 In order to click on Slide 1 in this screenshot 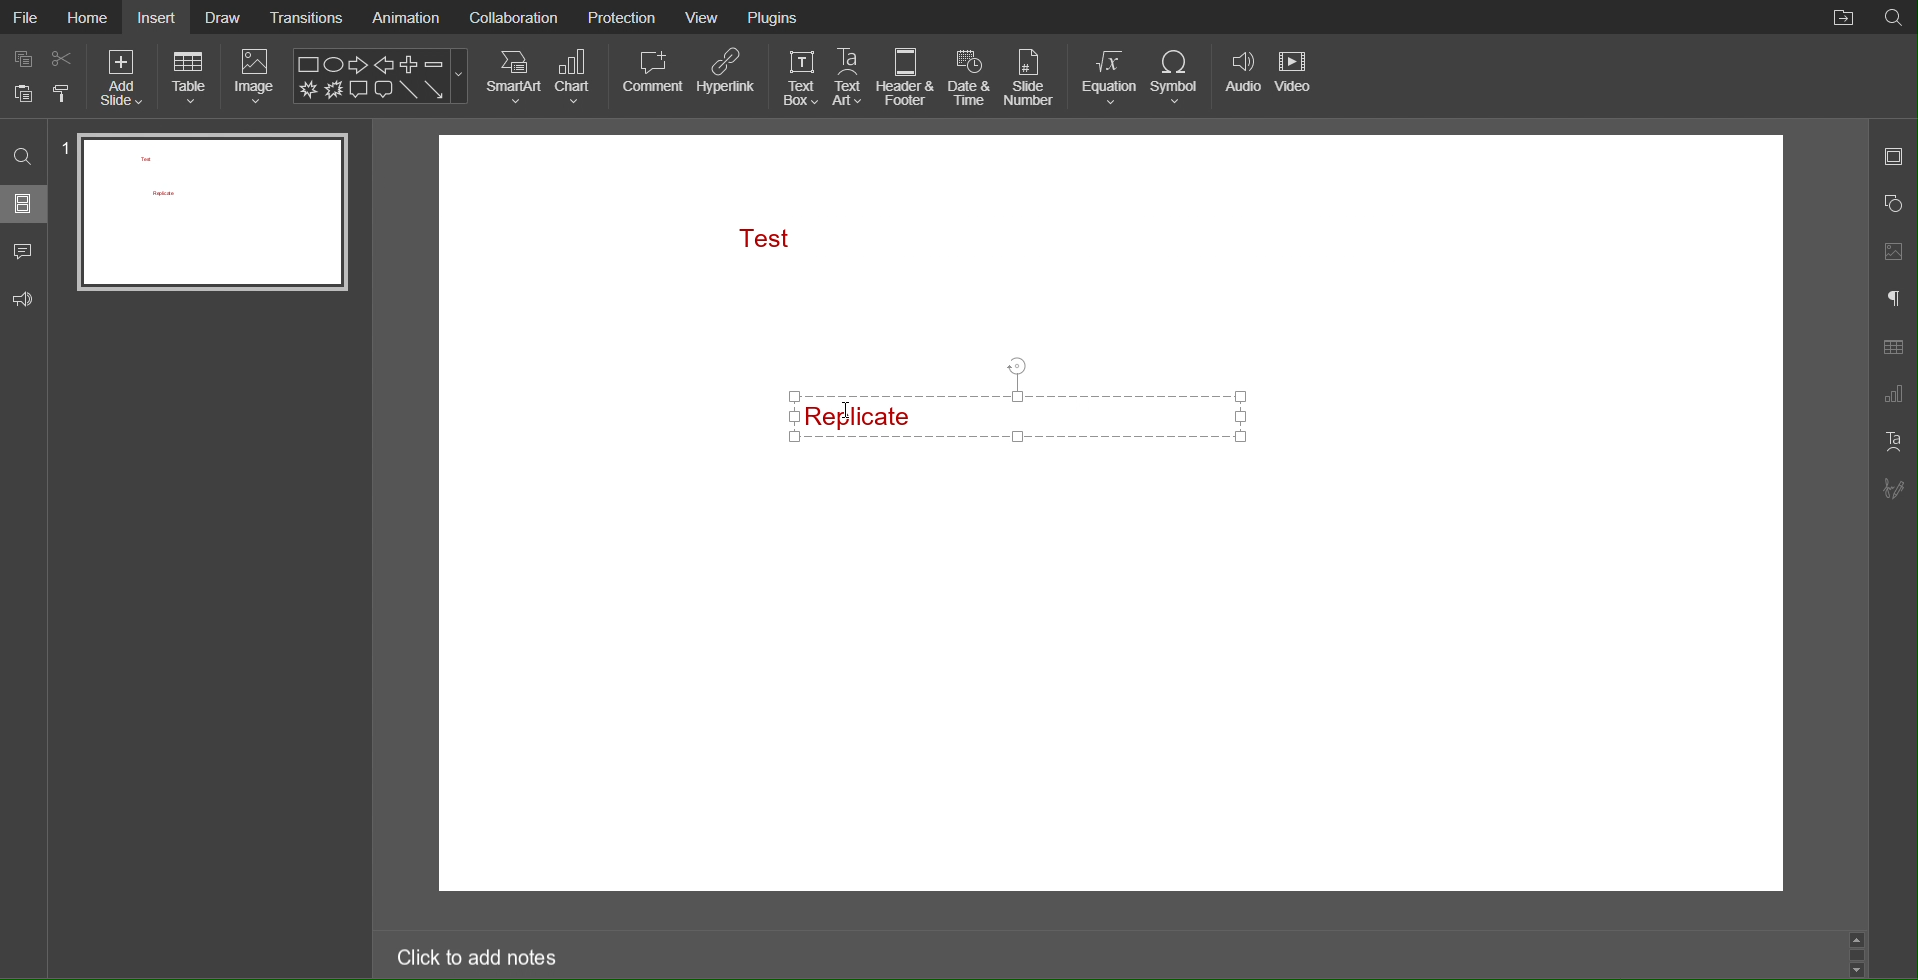, I will do `click(210, 213)`.